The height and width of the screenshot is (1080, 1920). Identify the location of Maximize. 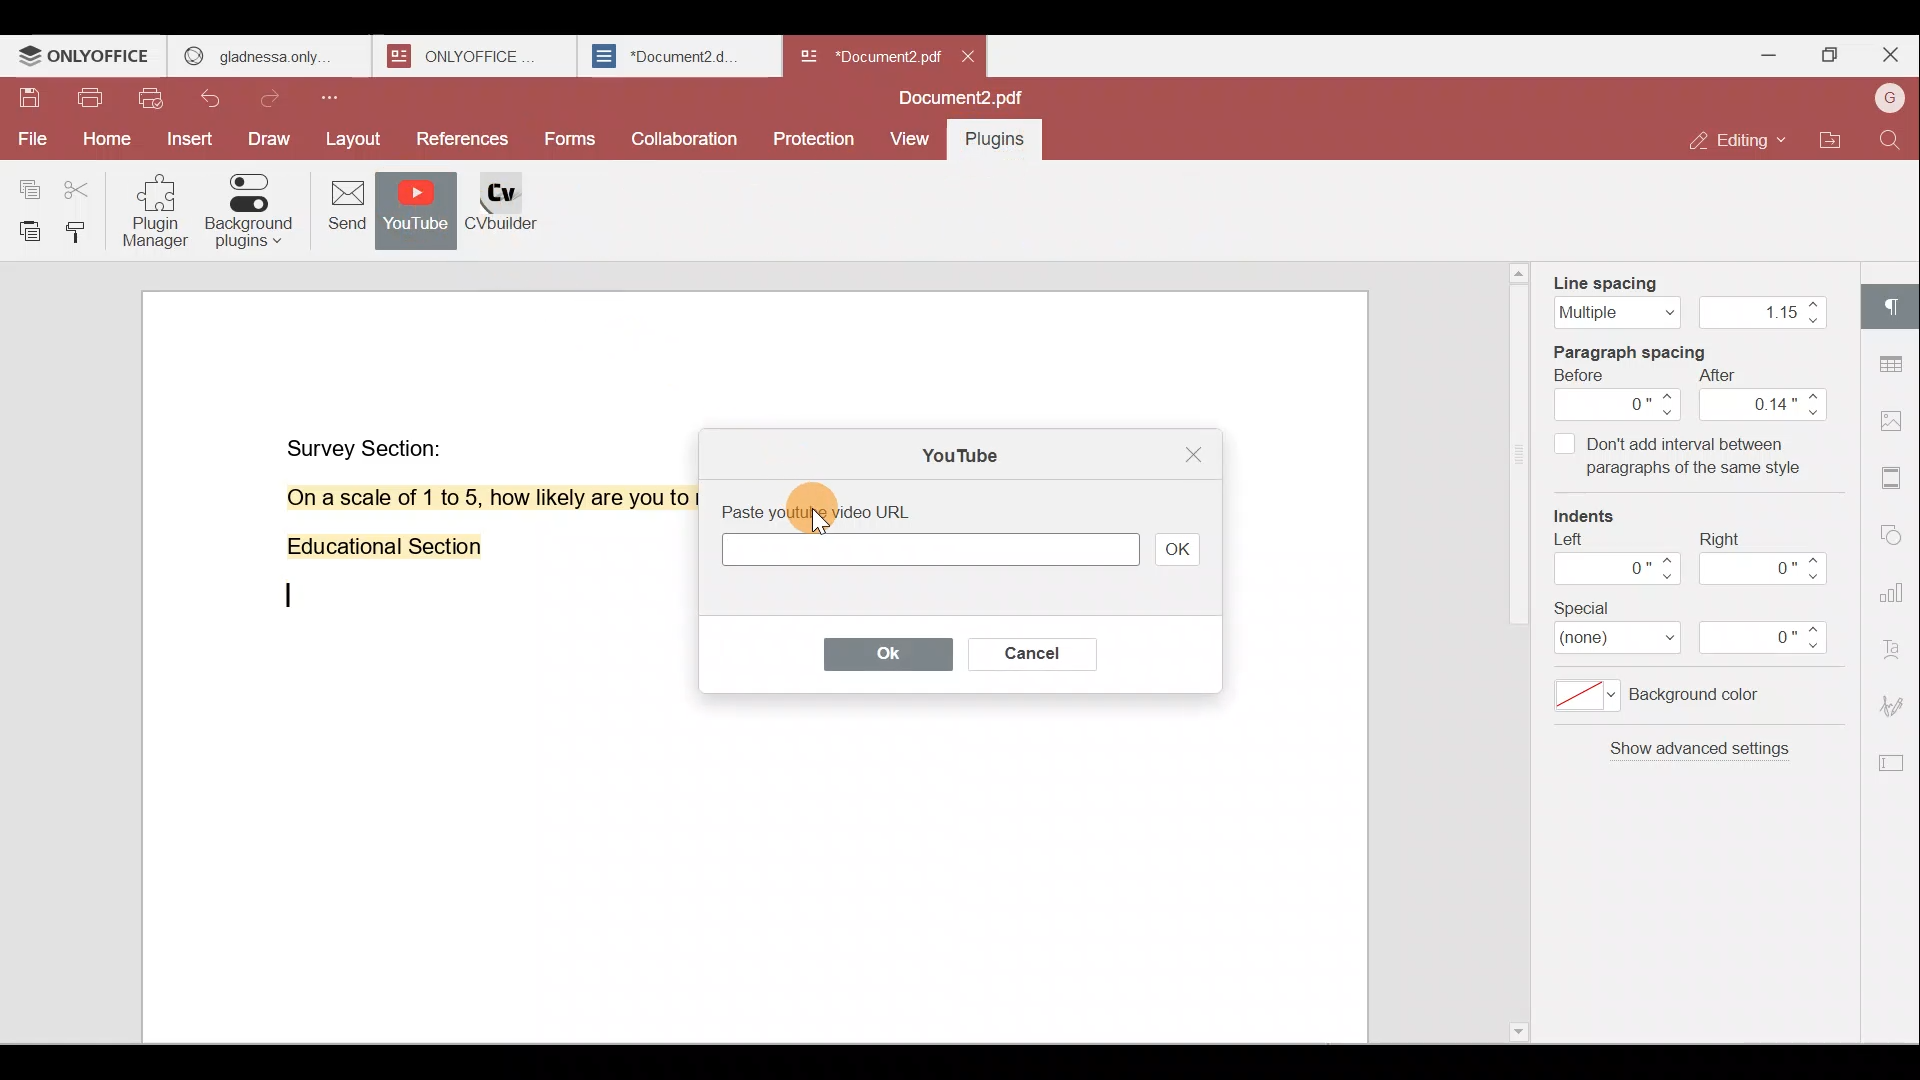
(1828, 58).